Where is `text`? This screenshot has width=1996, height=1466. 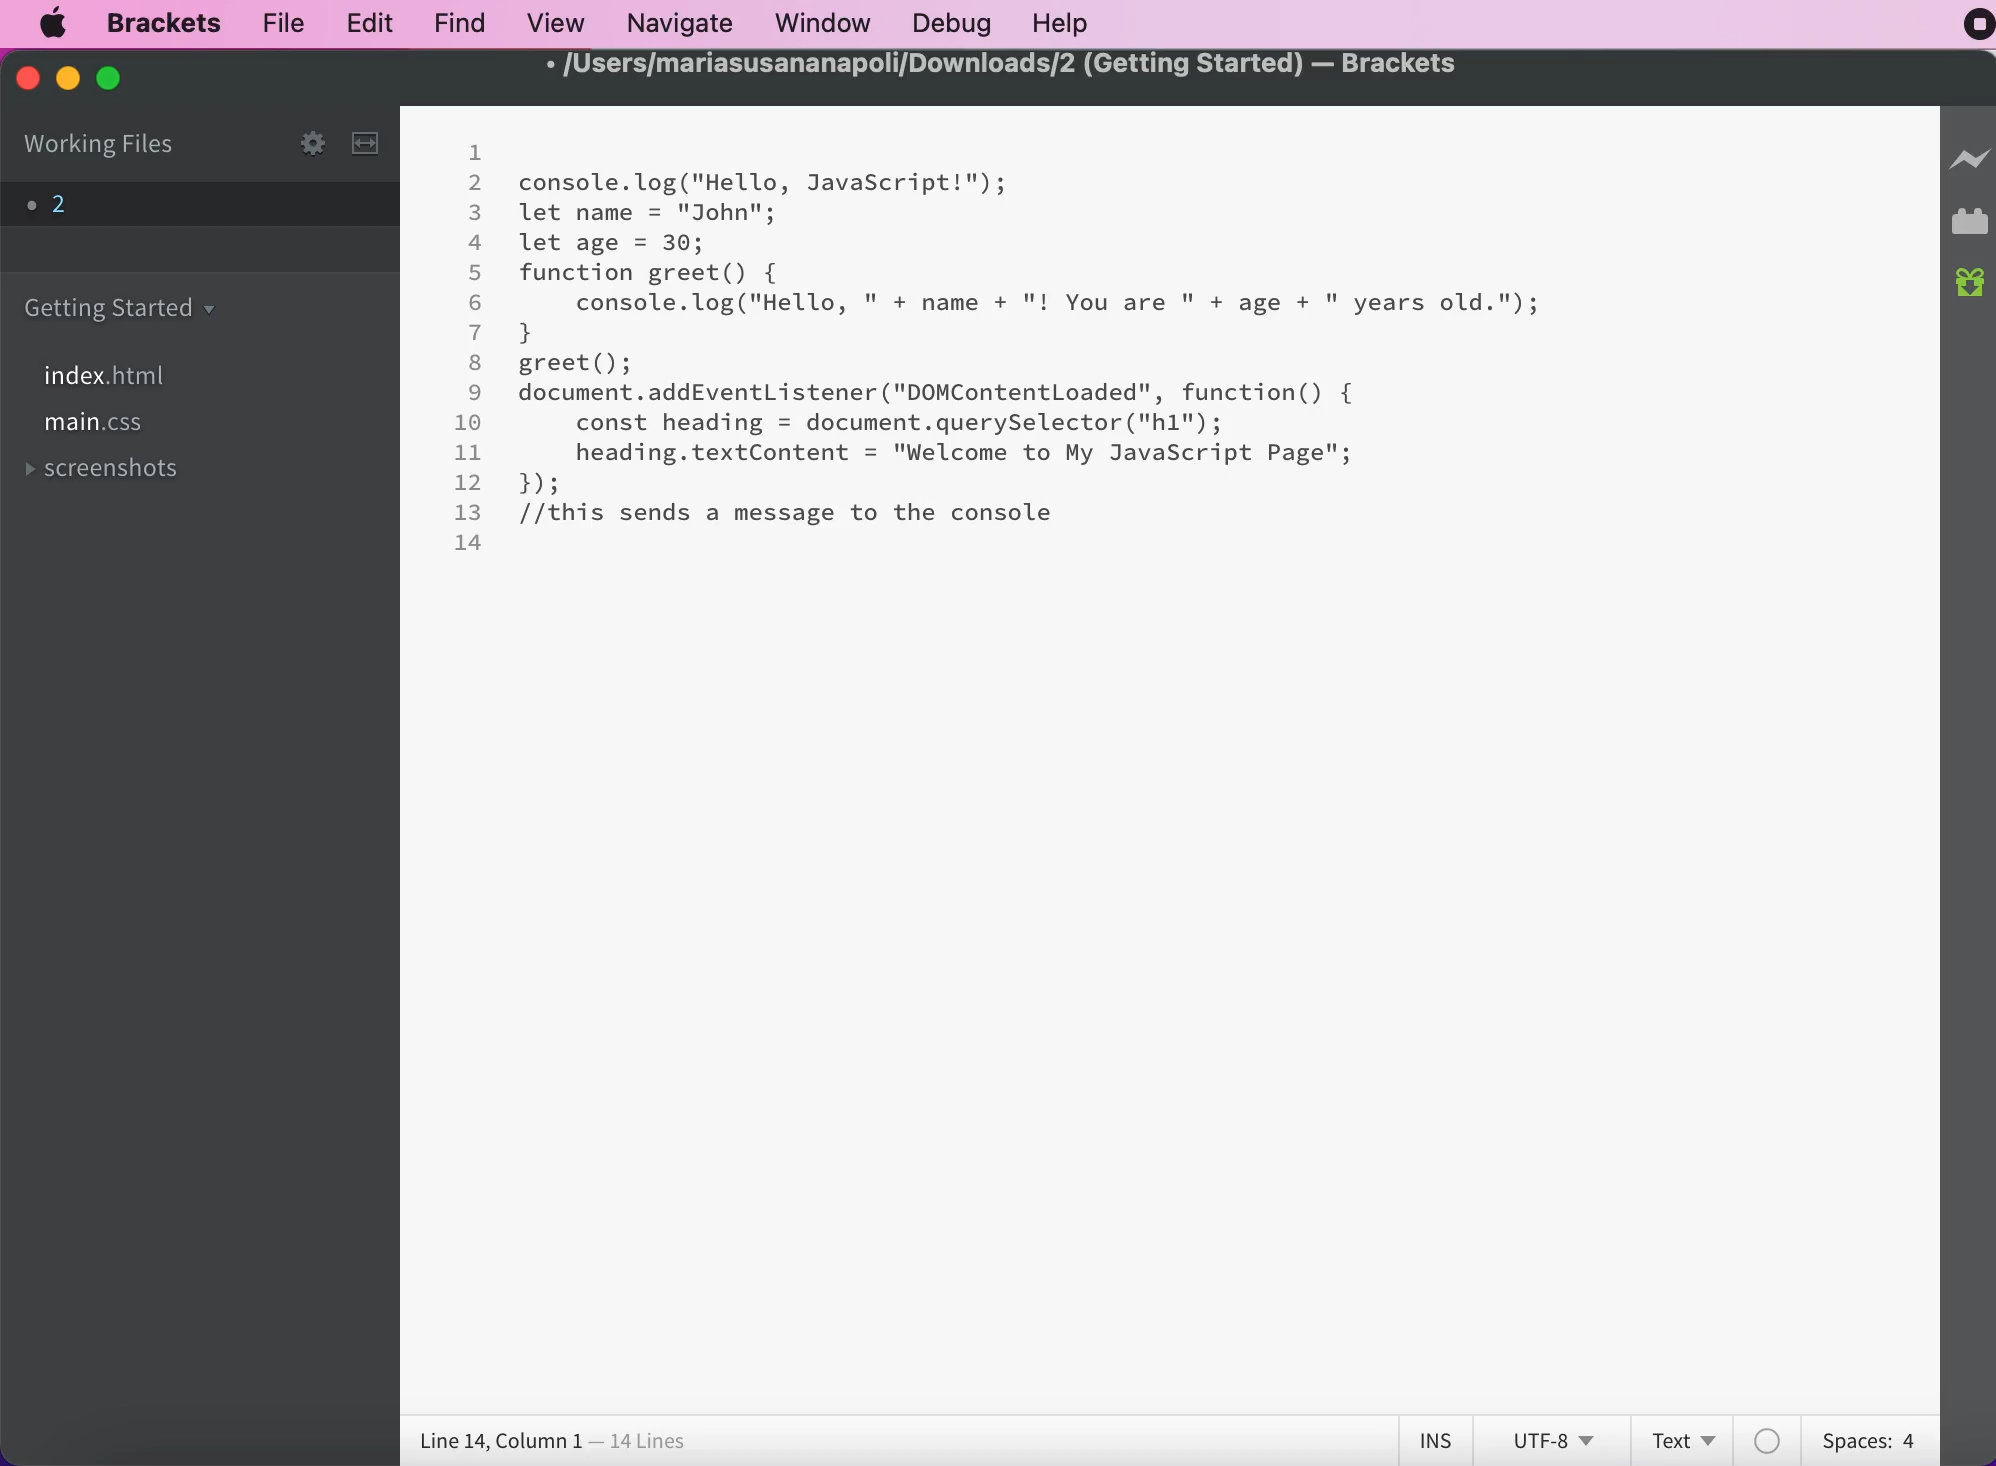 text is located at coordinates (1683, 1438).